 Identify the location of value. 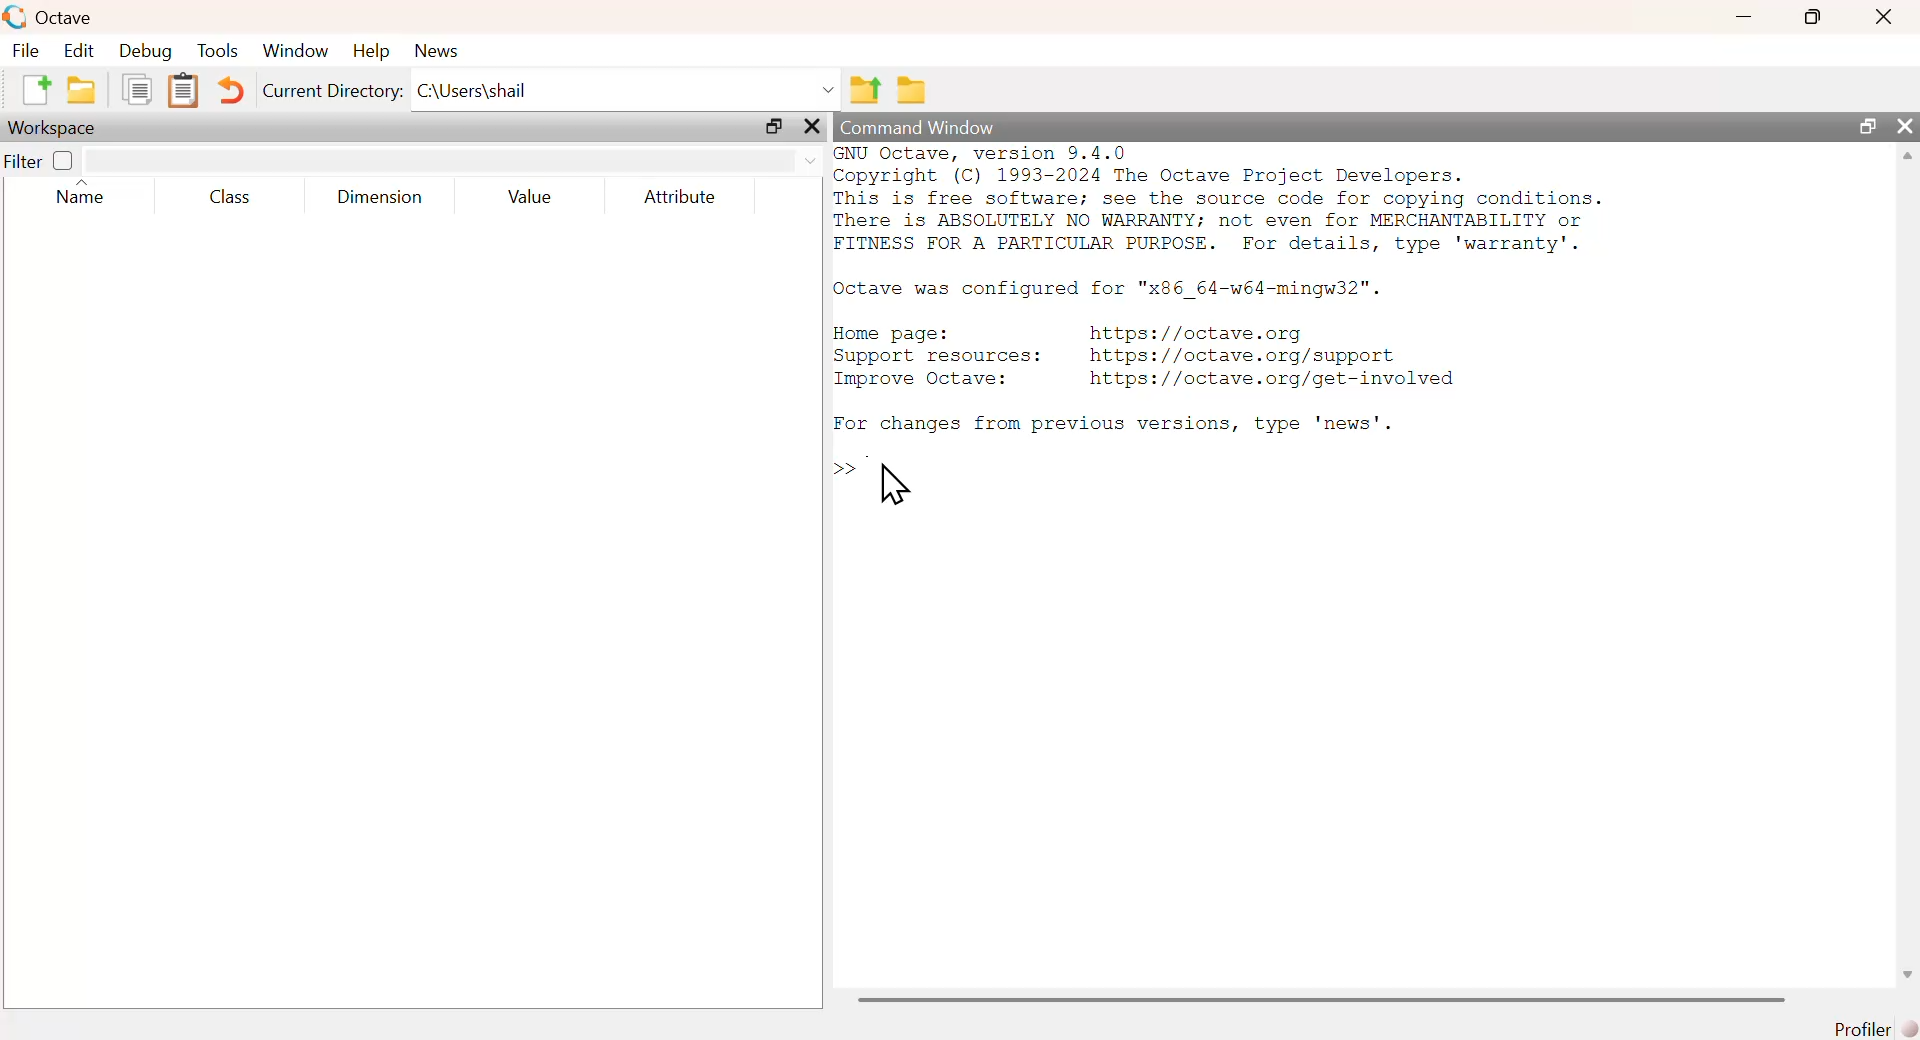
(530, 198).